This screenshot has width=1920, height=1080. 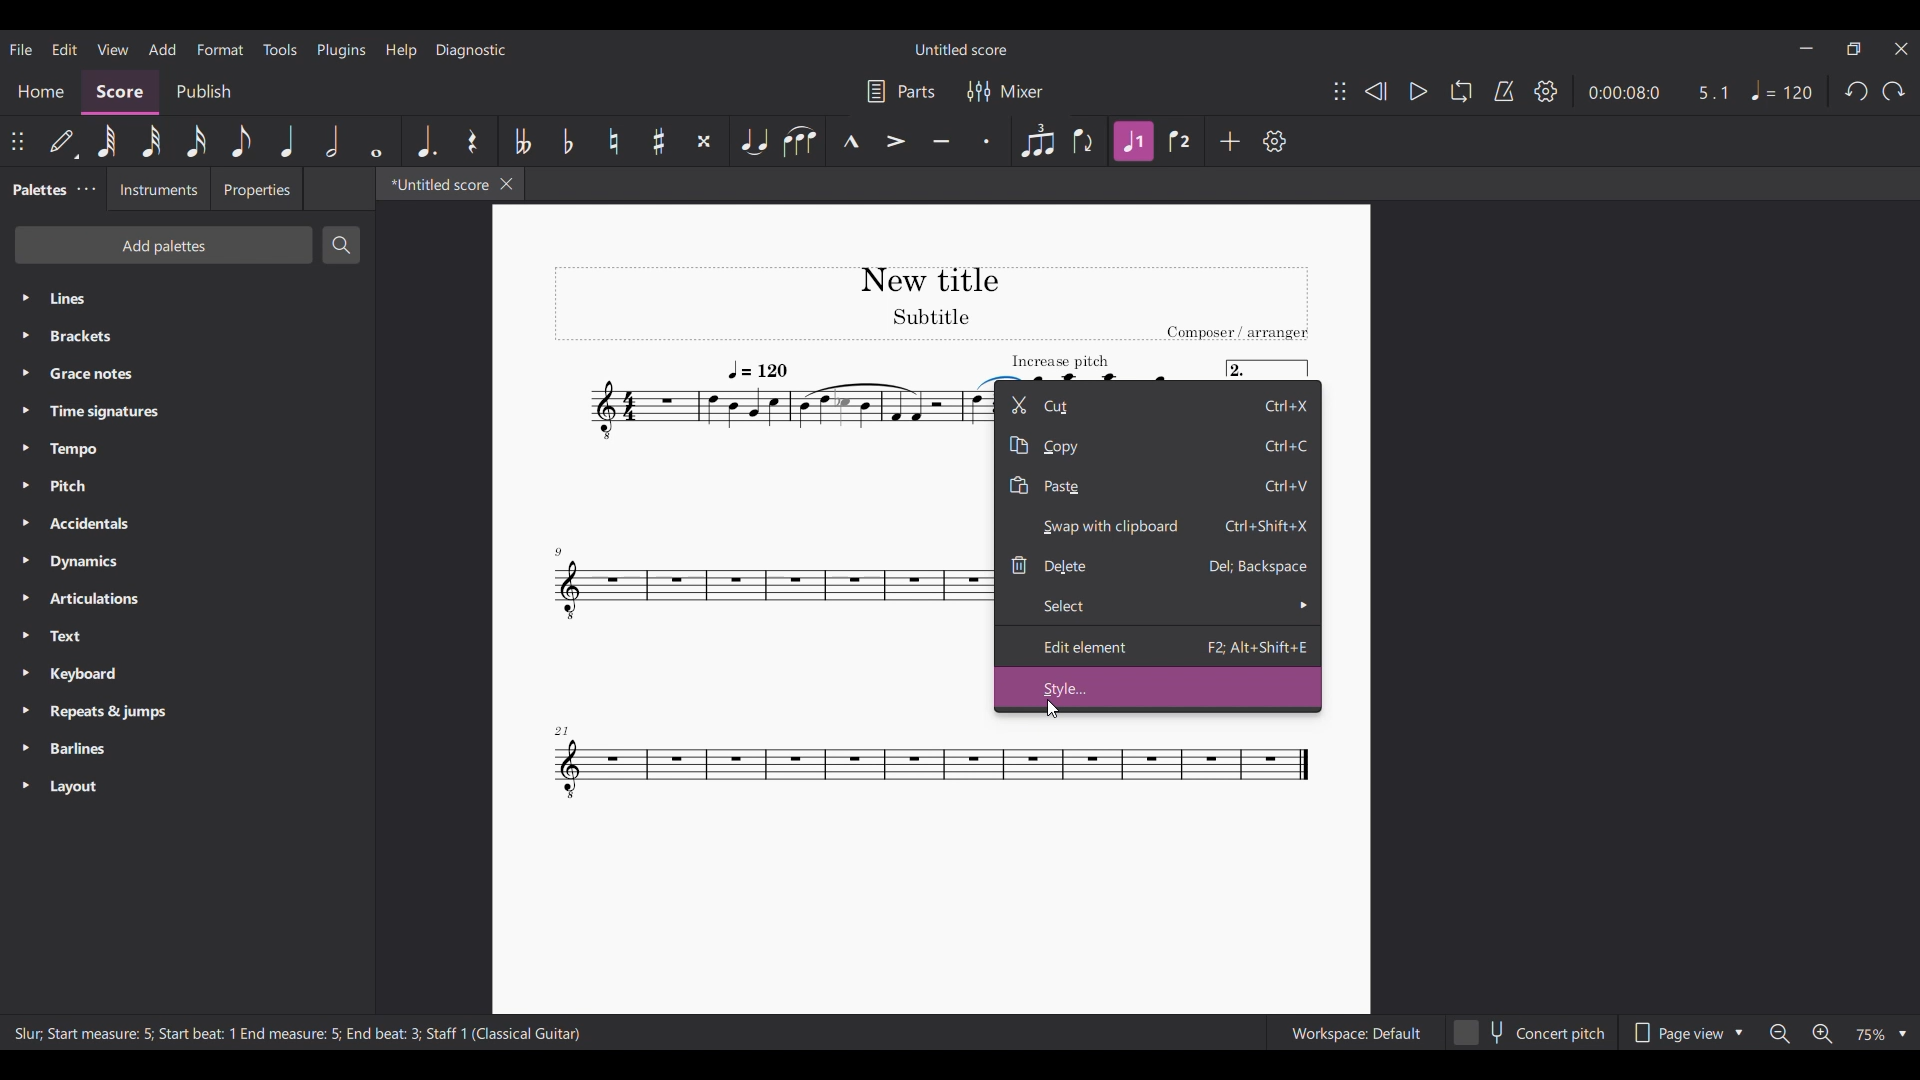 What do you see at coordinates (288, 141) in the screenshot?
I see `Quater note` at bounding box center [288, 141].